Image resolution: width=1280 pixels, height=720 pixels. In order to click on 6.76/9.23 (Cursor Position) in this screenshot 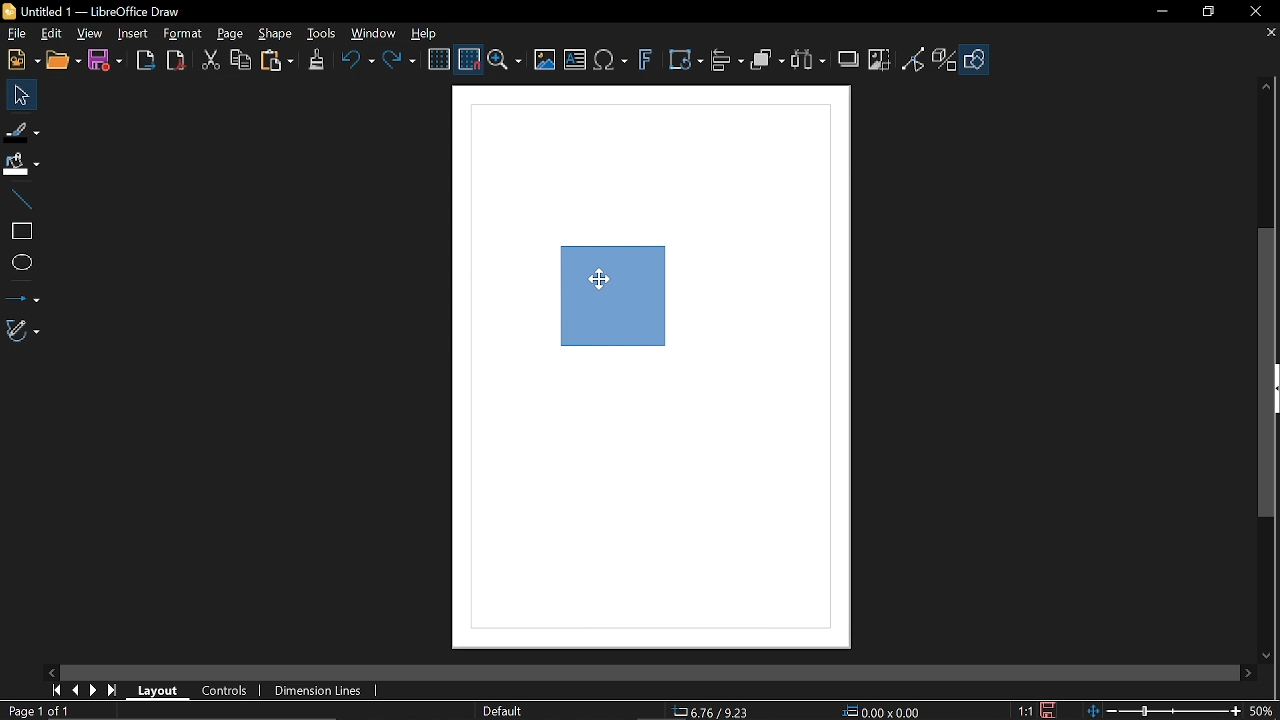, I will do `click(710, 710)`.